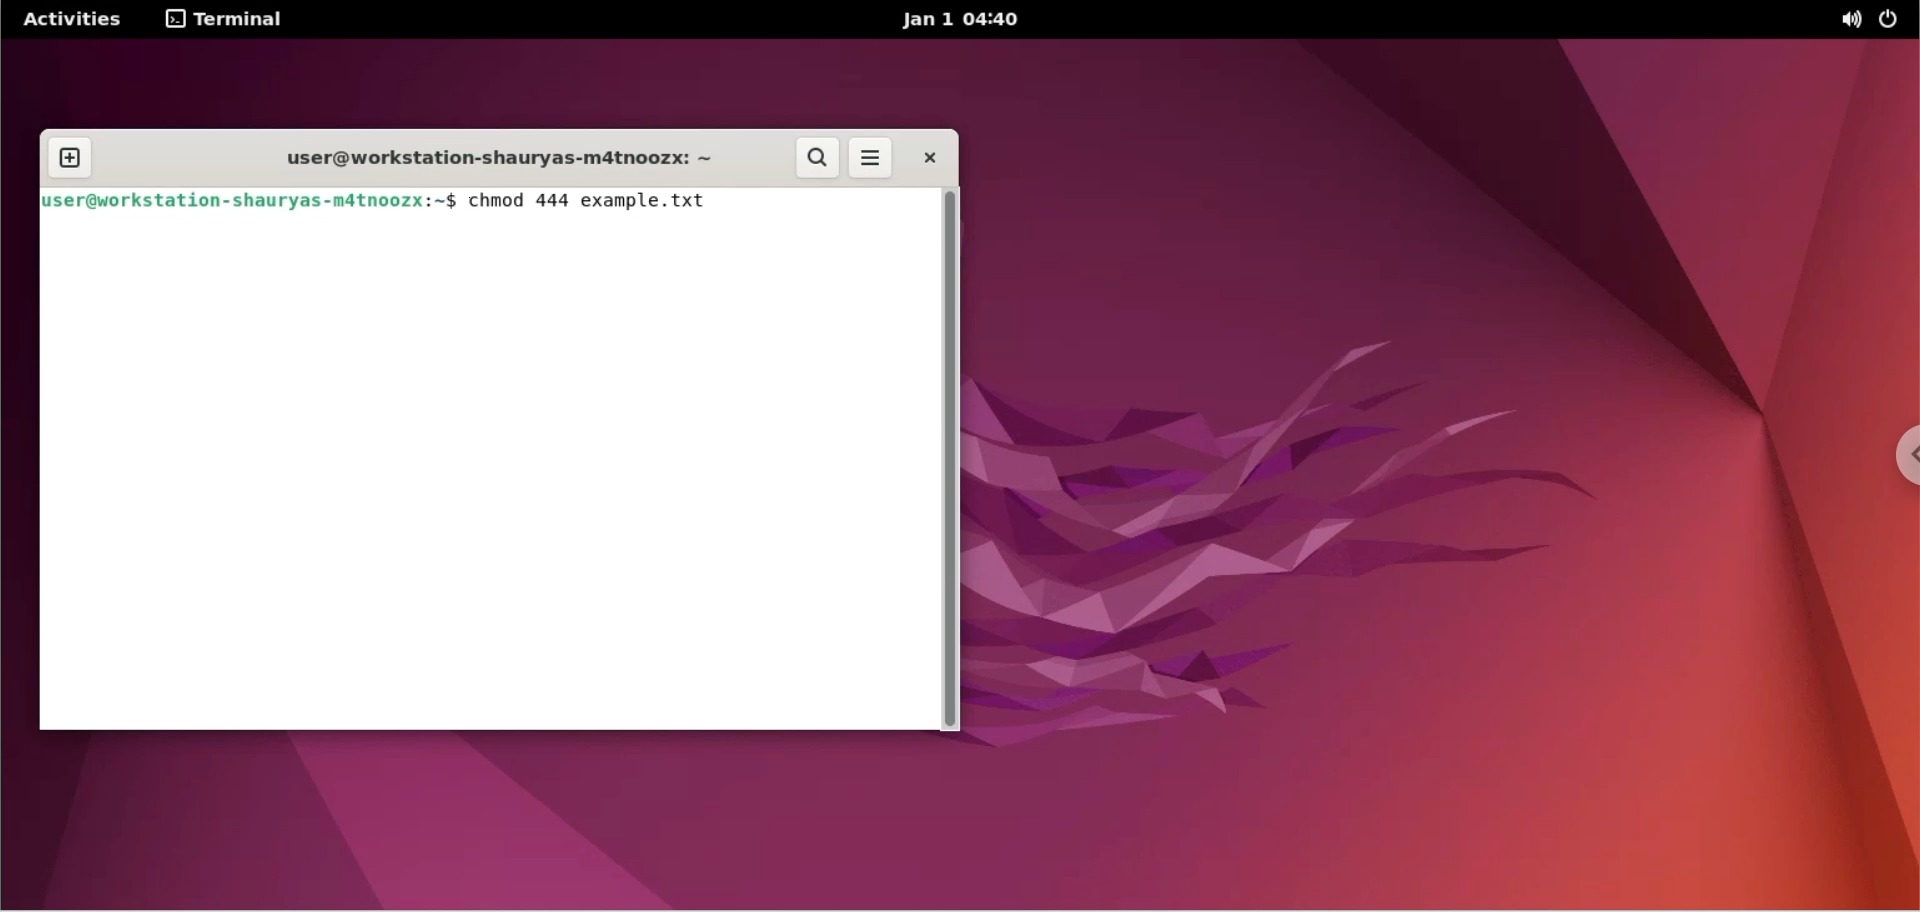 The image size is (1920, 912). Describe the element at coordinates (68, 22) in the screenshot. I see `Activities` at that location.